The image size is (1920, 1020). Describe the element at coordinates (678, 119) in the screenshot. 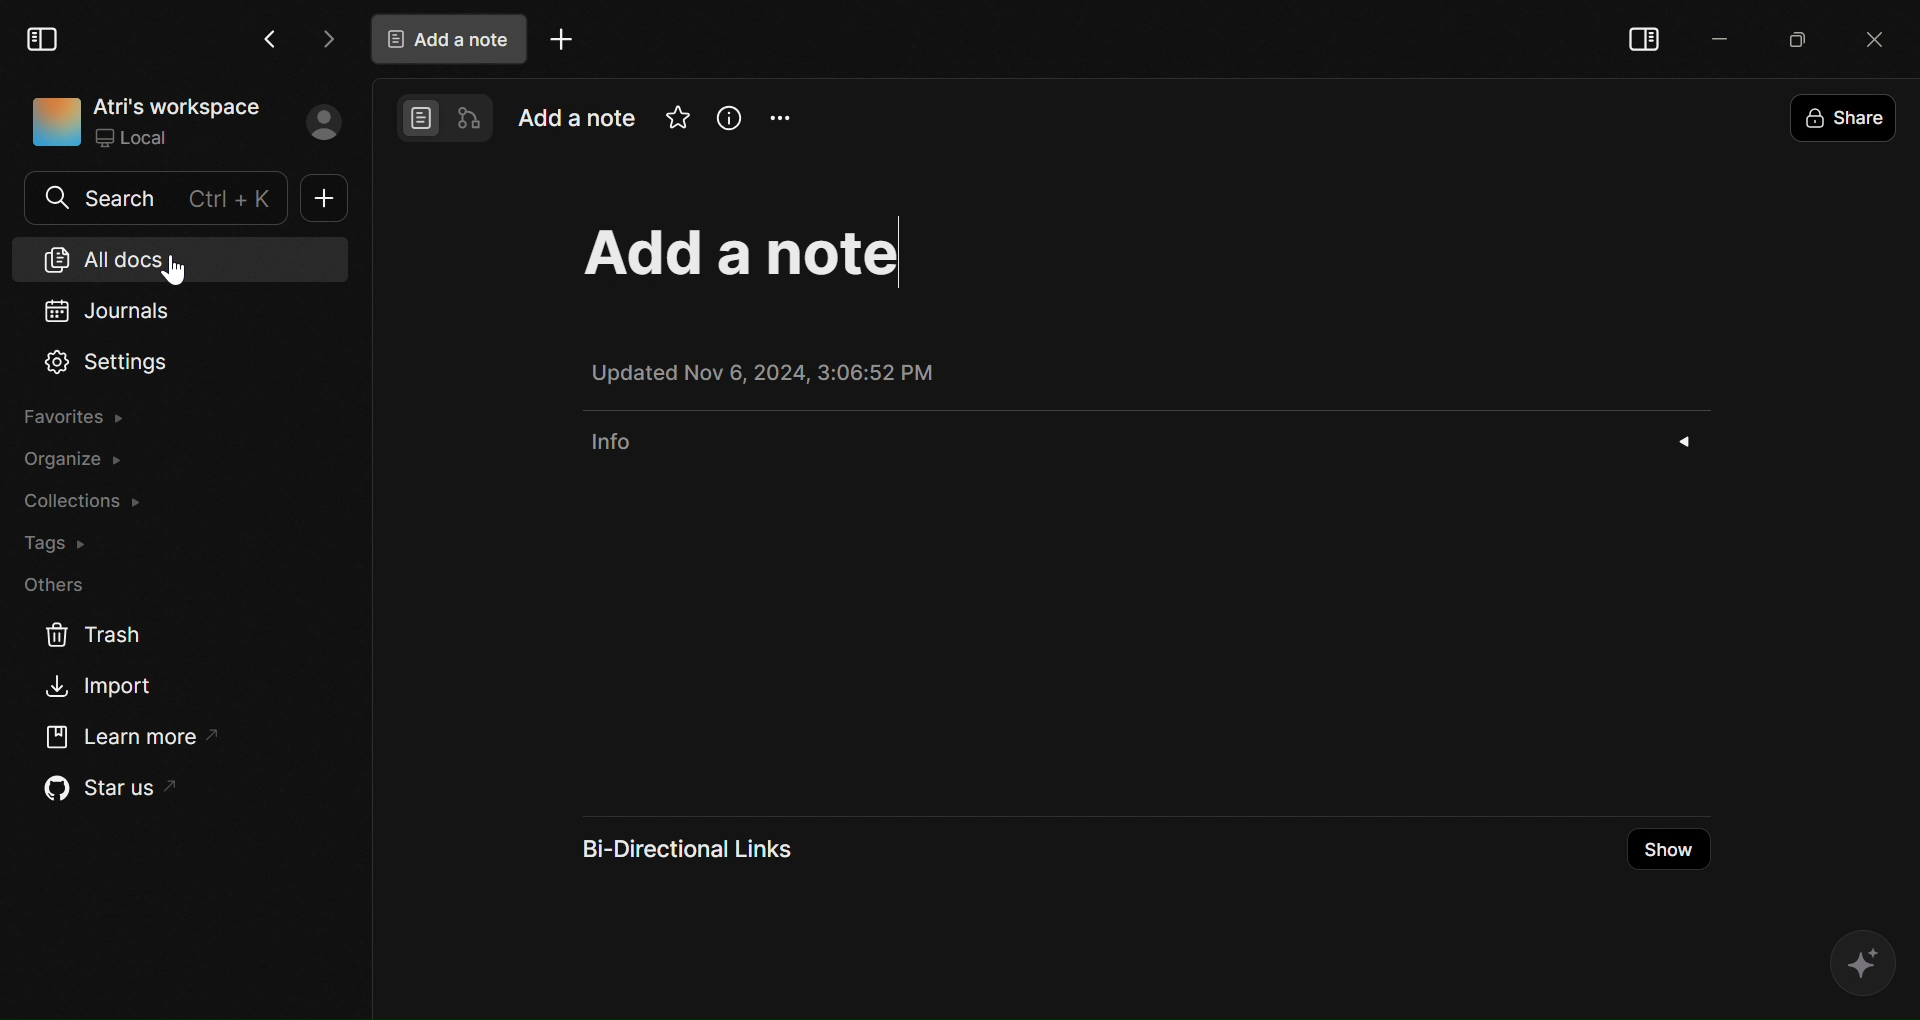

I see `Mark as favorite` at that location.